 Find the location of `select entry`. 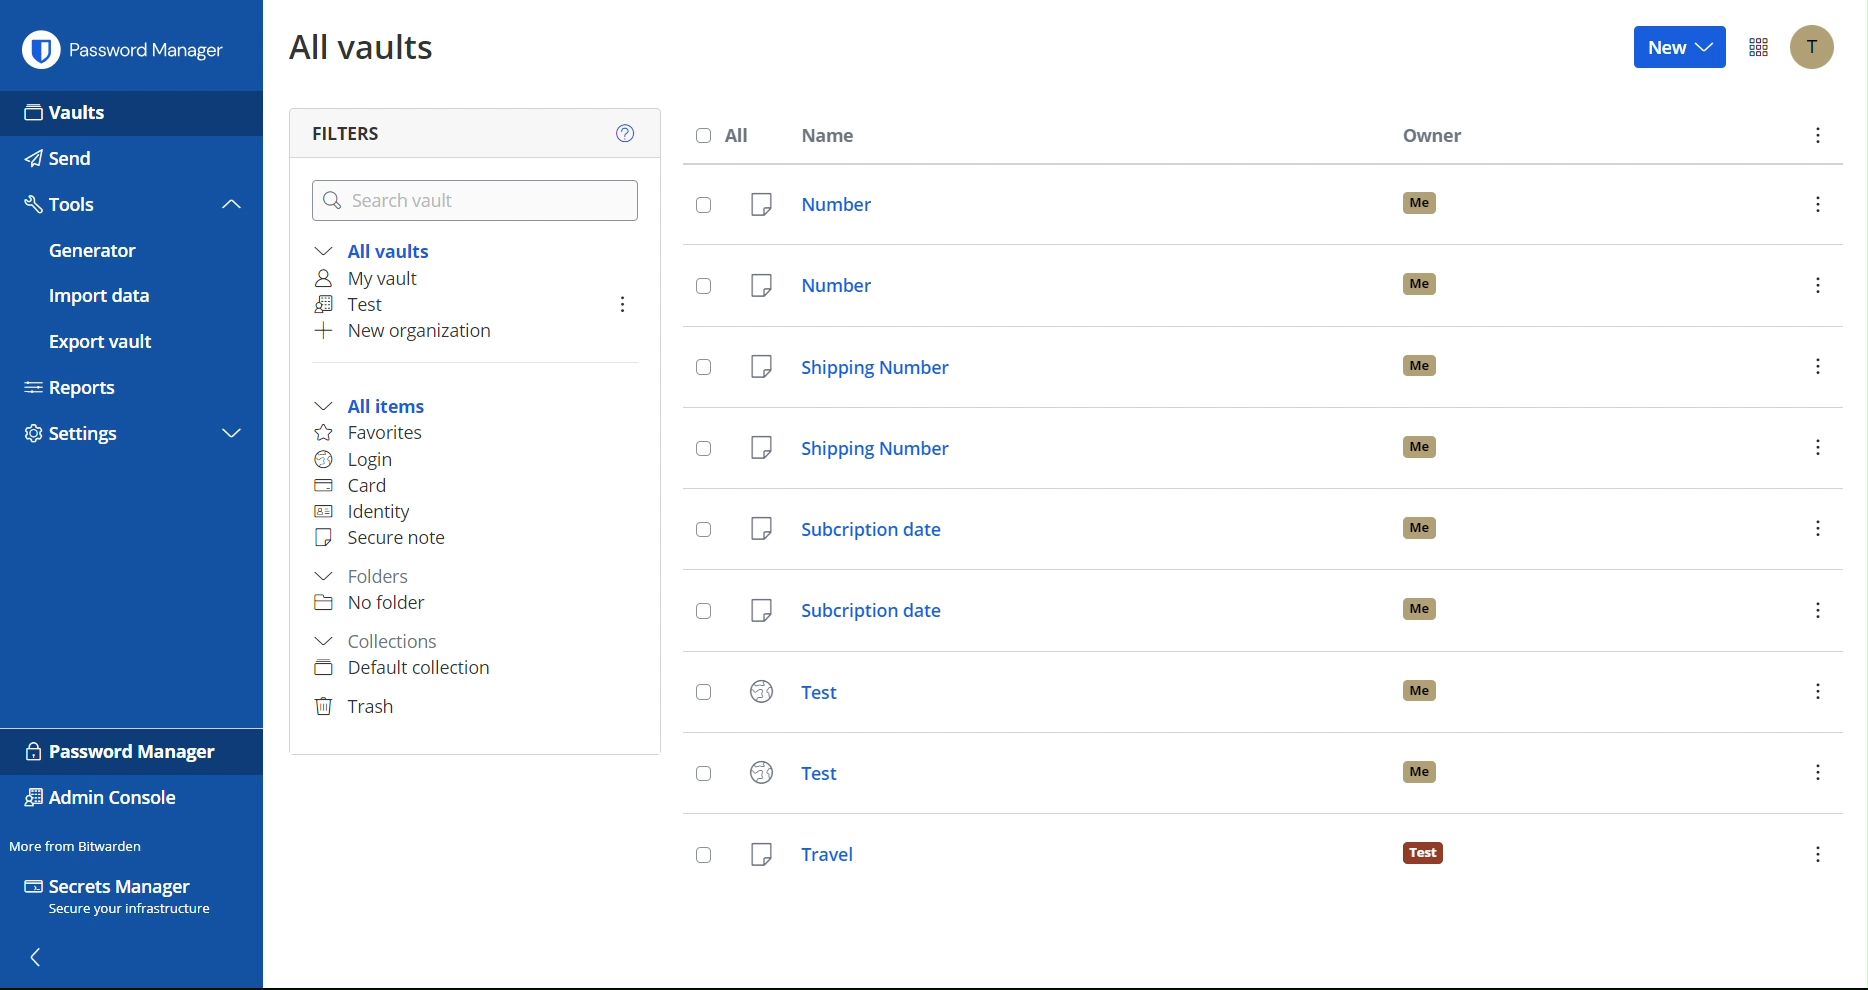

select entry is located at coordinates (704, 855).